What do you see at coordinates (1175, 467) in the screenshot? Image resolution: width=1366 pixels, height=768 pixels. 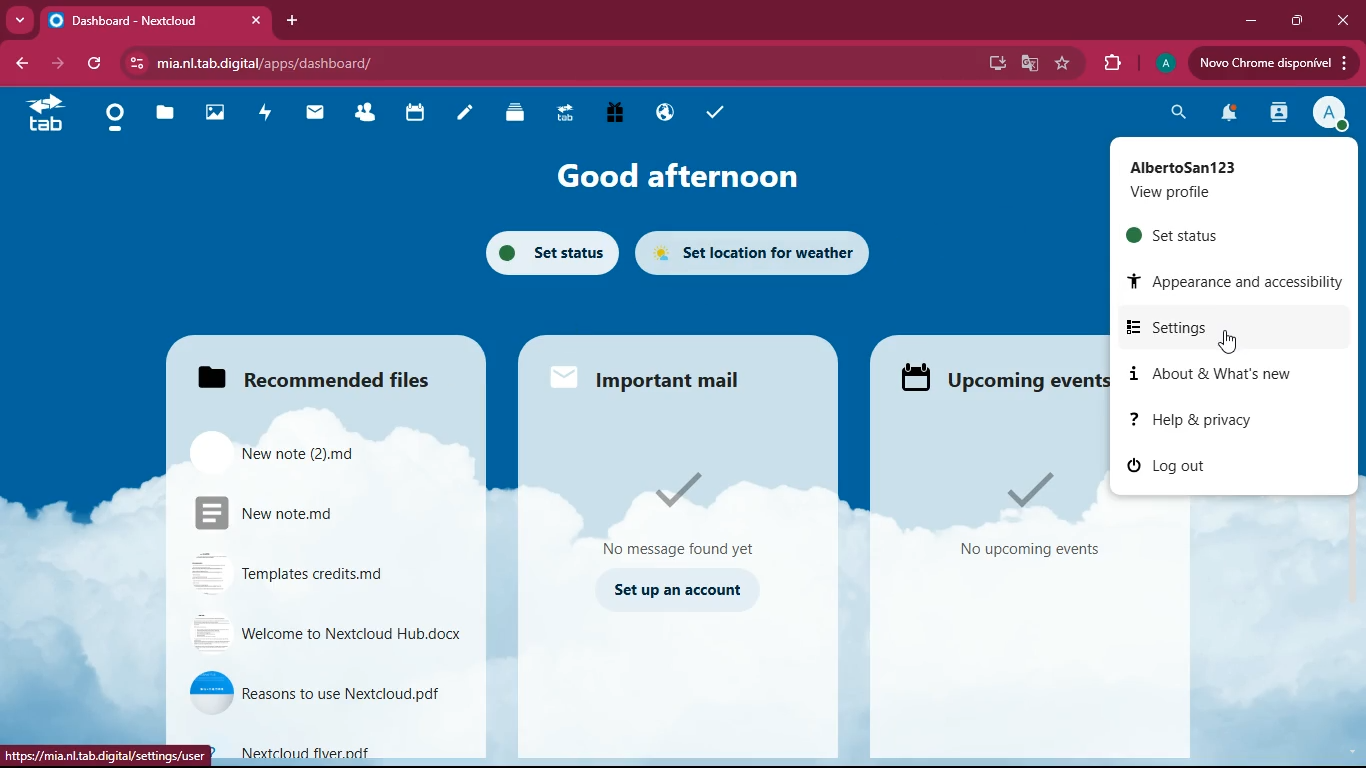 I see `log out` at bounding box center [1175, 467].